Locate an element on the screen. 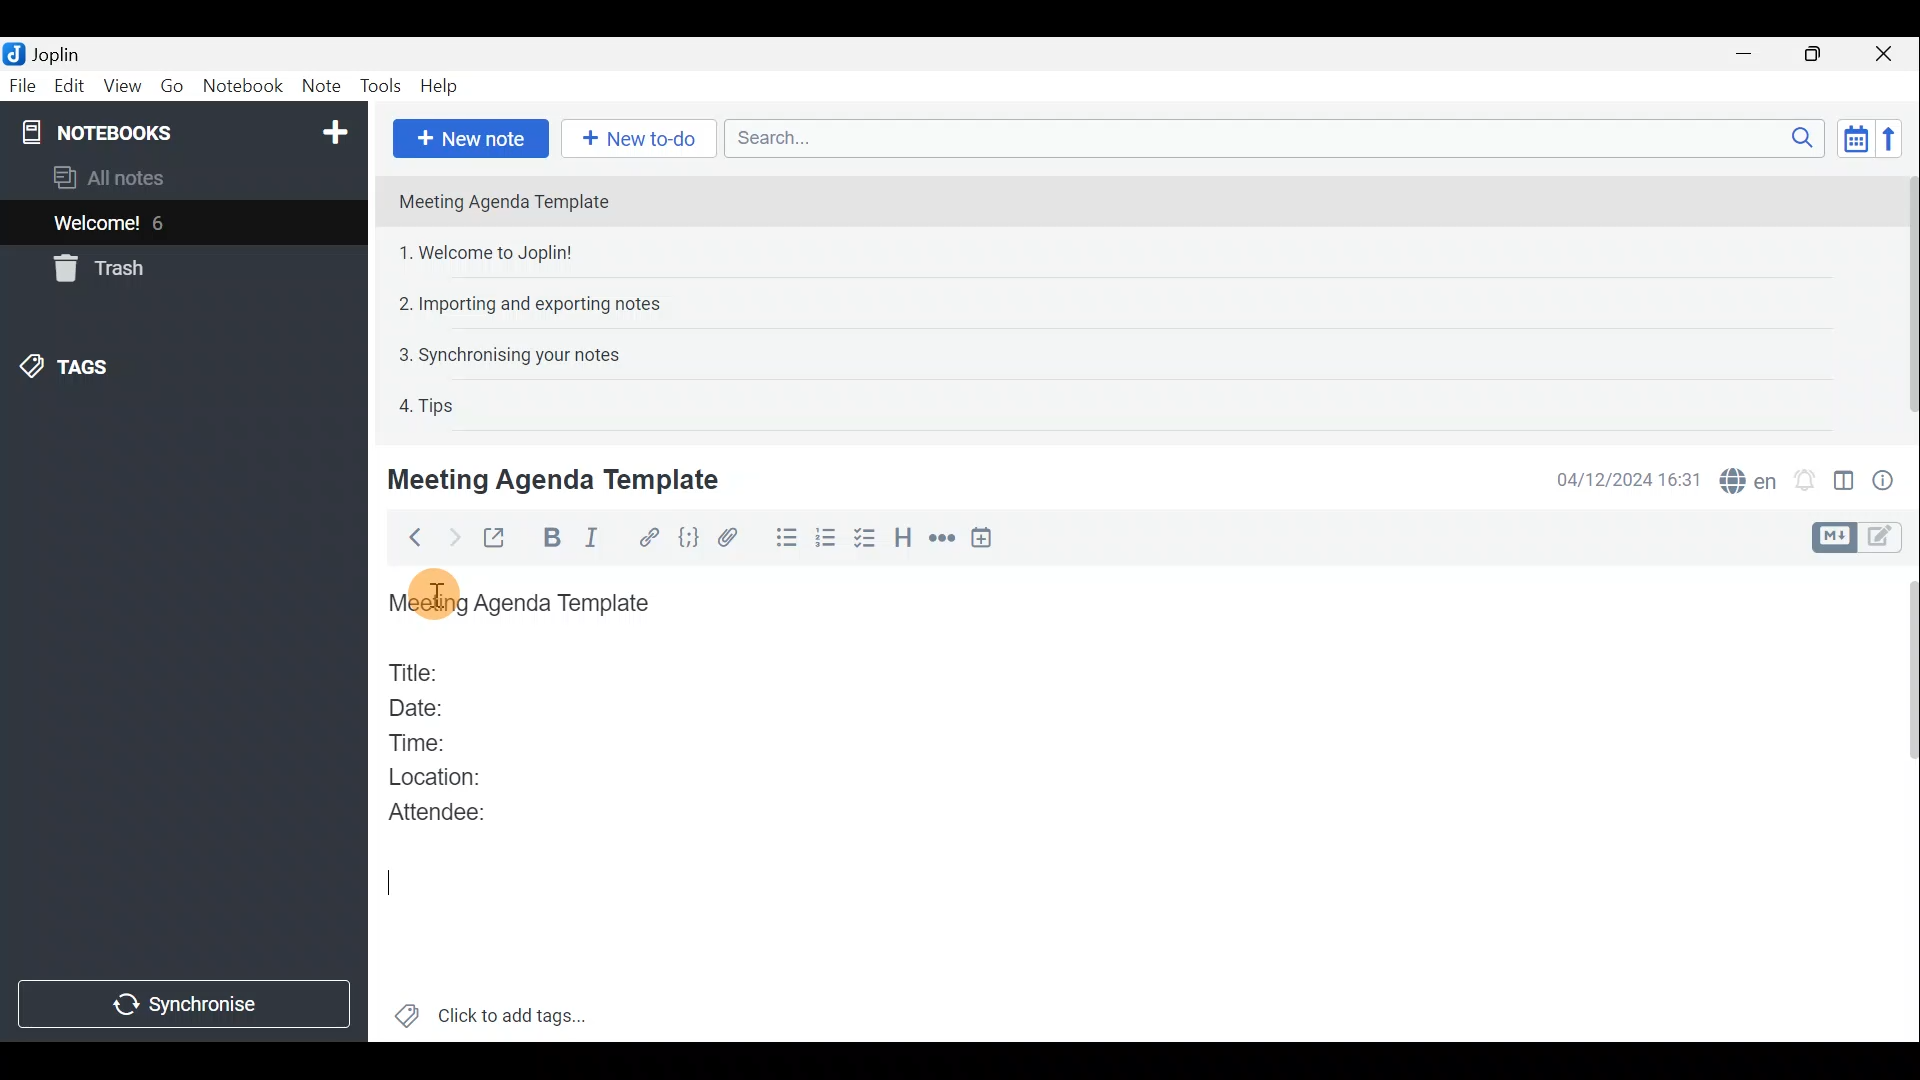 The width and height of the screenshot is (1920, 1080). Cursor is located at coordinates (391, 881).